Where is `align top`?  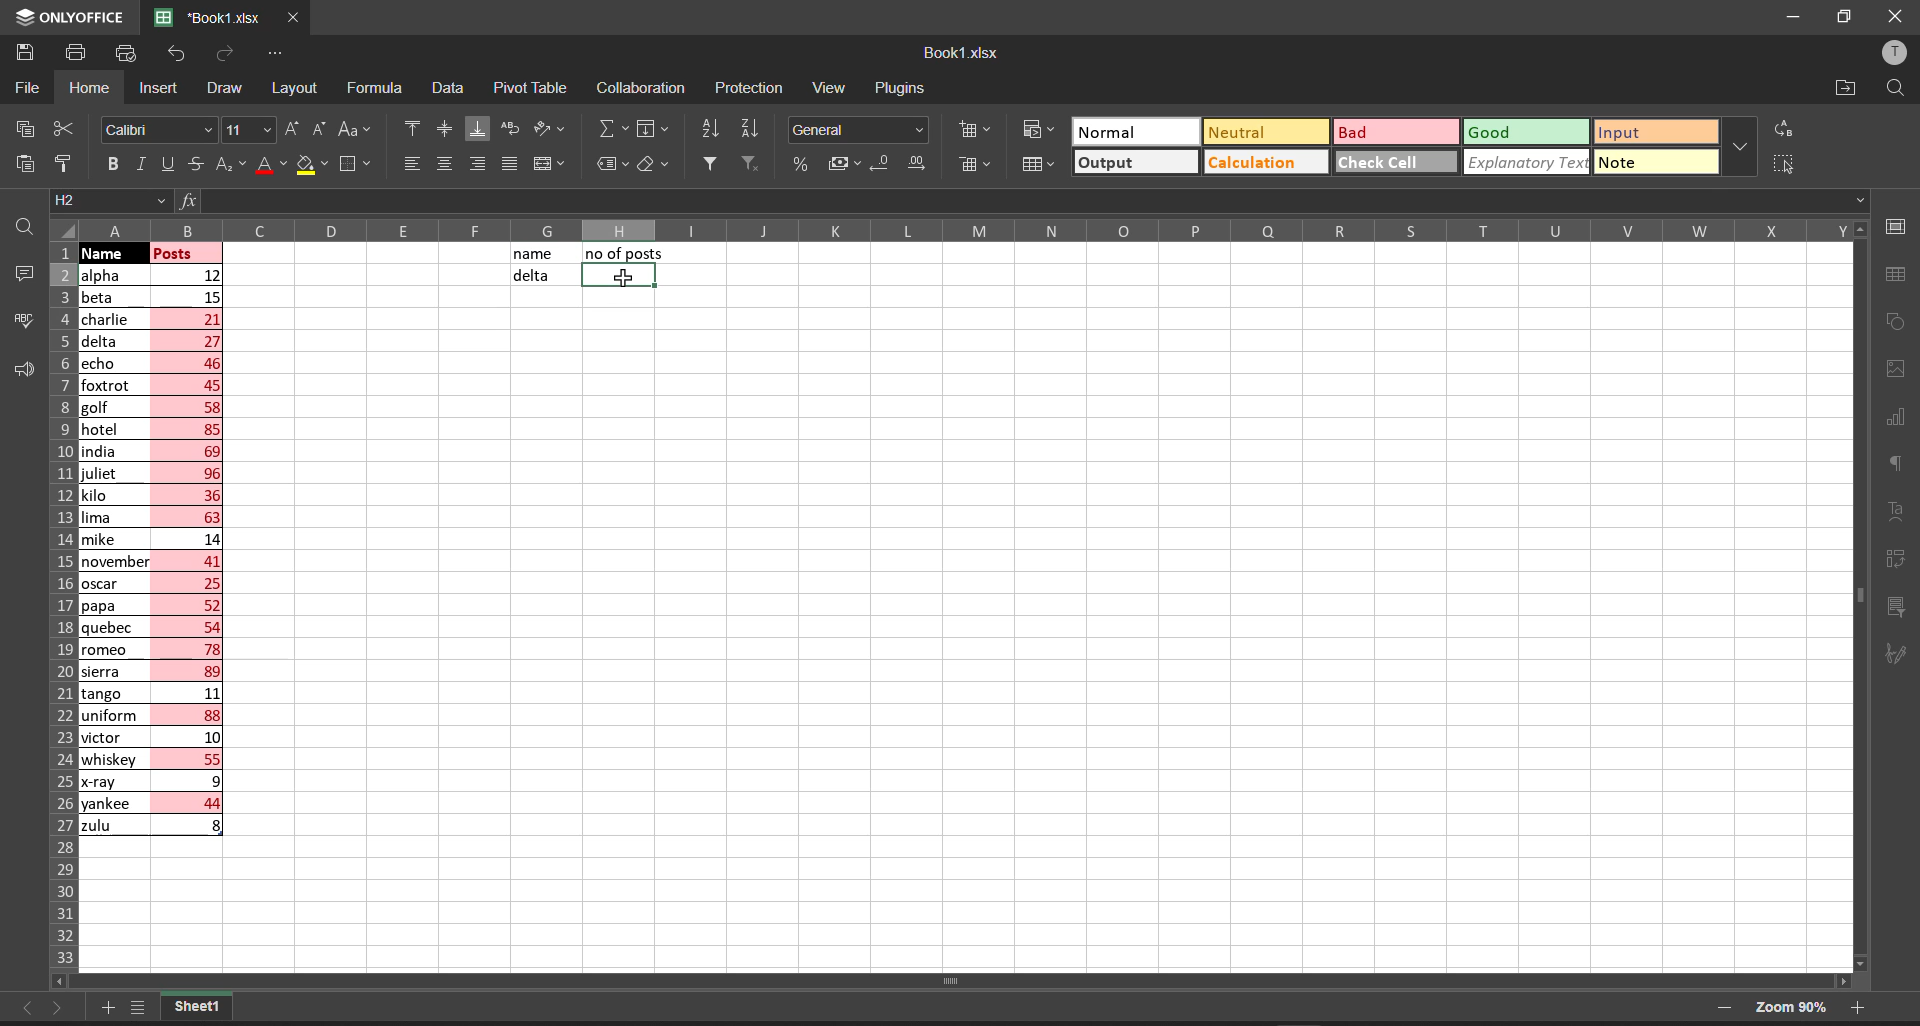
align top is located at coordinates (408, 130).